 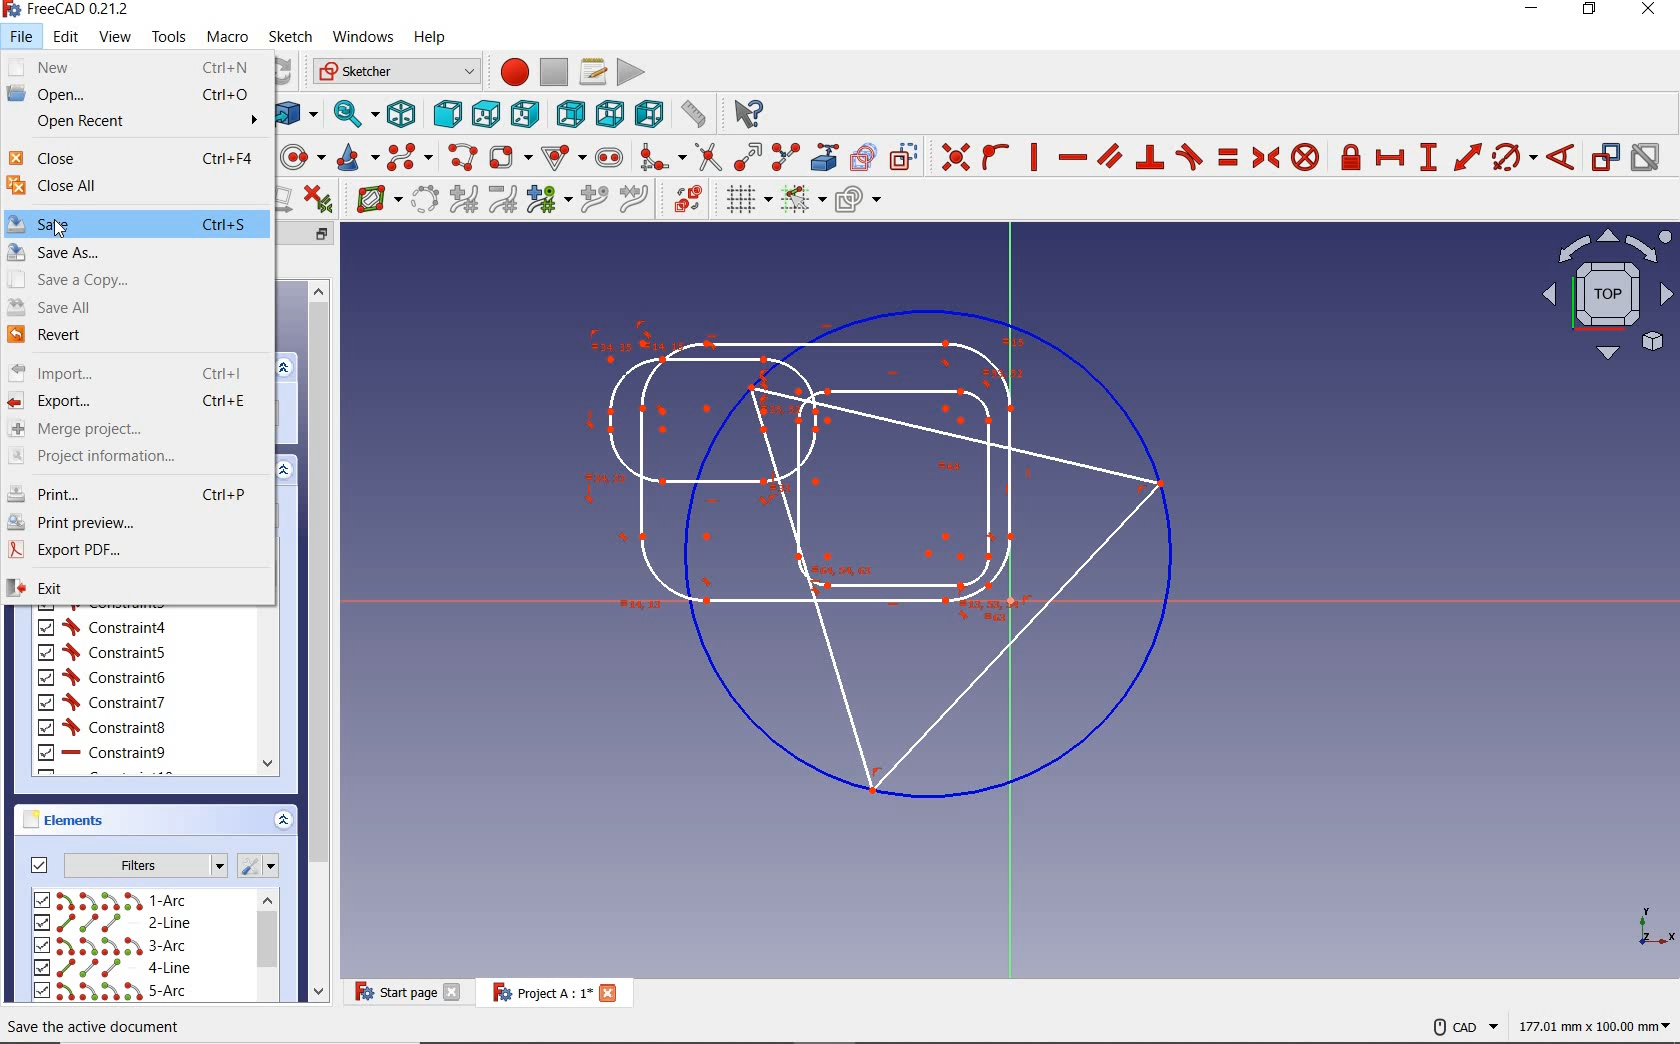 What do you see at coordinates (1071, 159) in the screenshot?
I see `constraint horizontally` at bounding box center [1071, 159].